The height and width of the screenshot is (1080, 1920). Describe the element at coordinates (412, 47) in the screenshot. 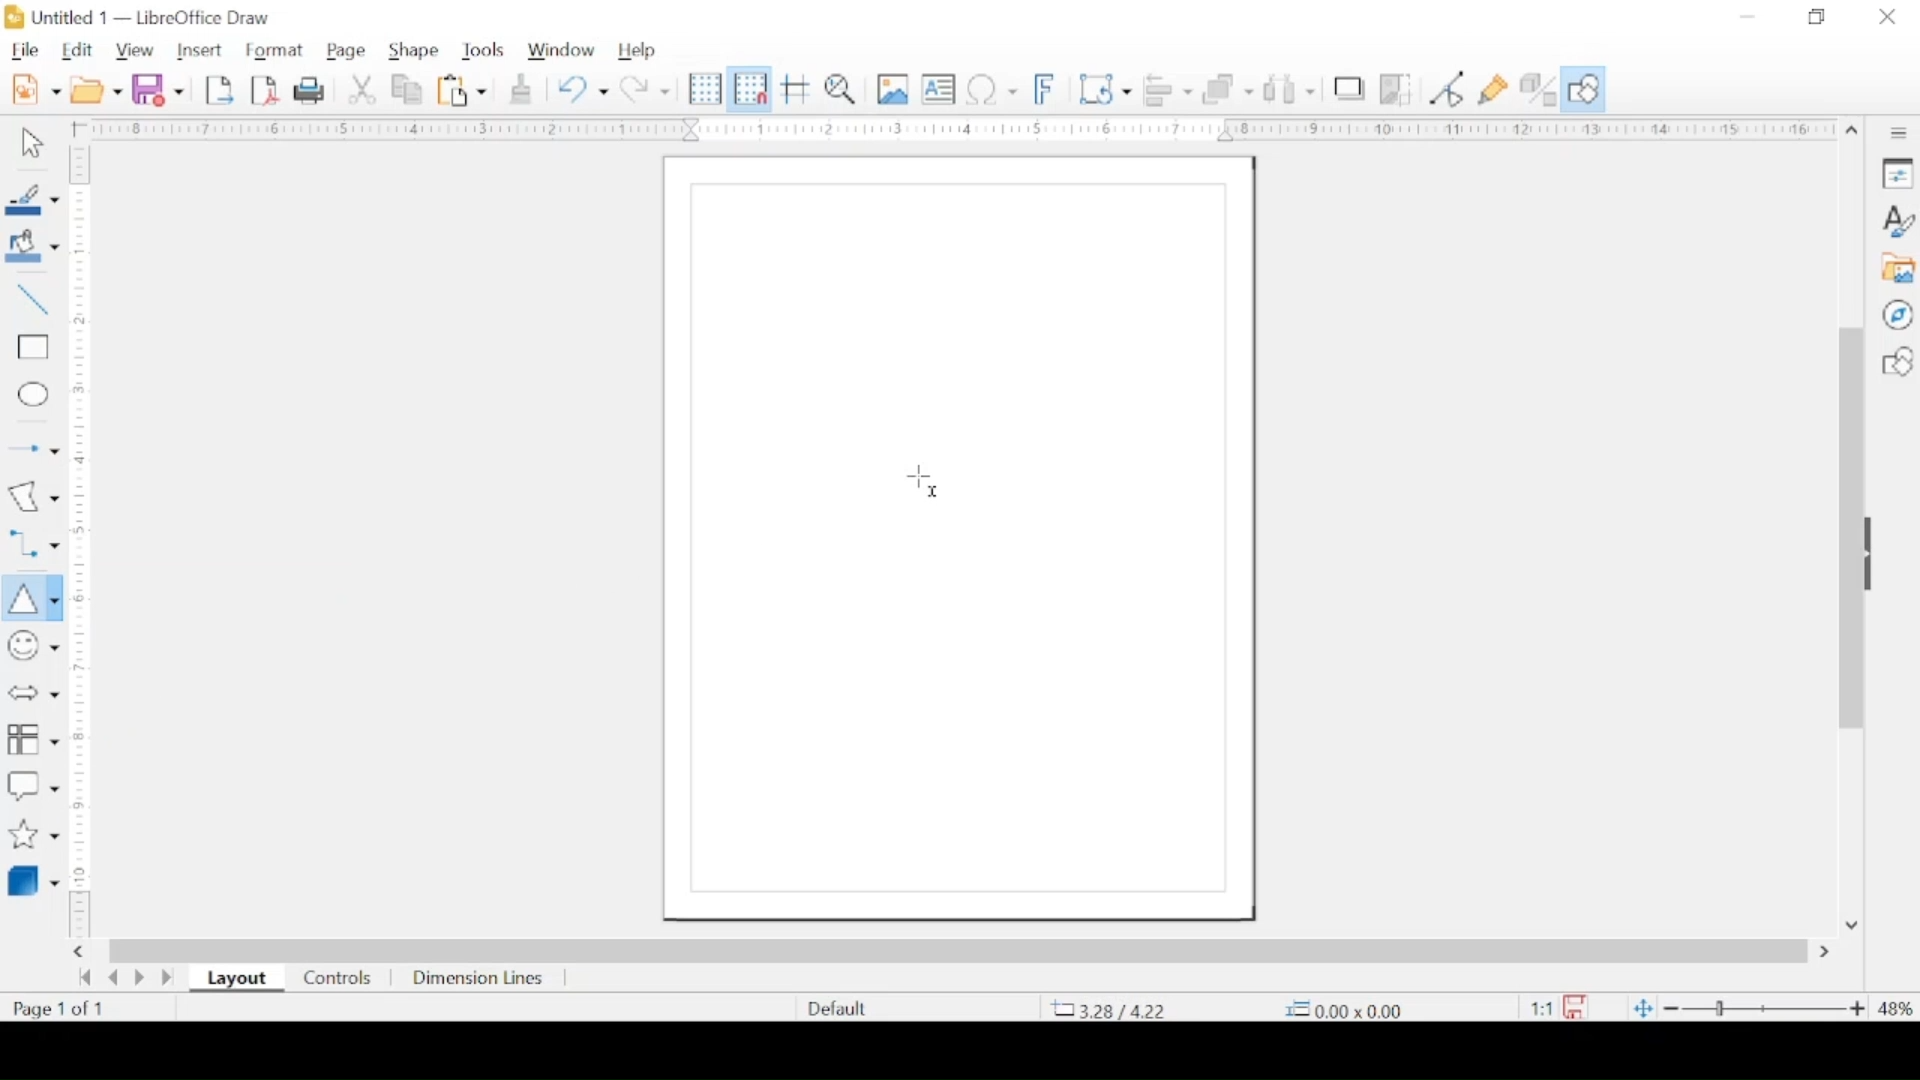

I see `shape` at that location.